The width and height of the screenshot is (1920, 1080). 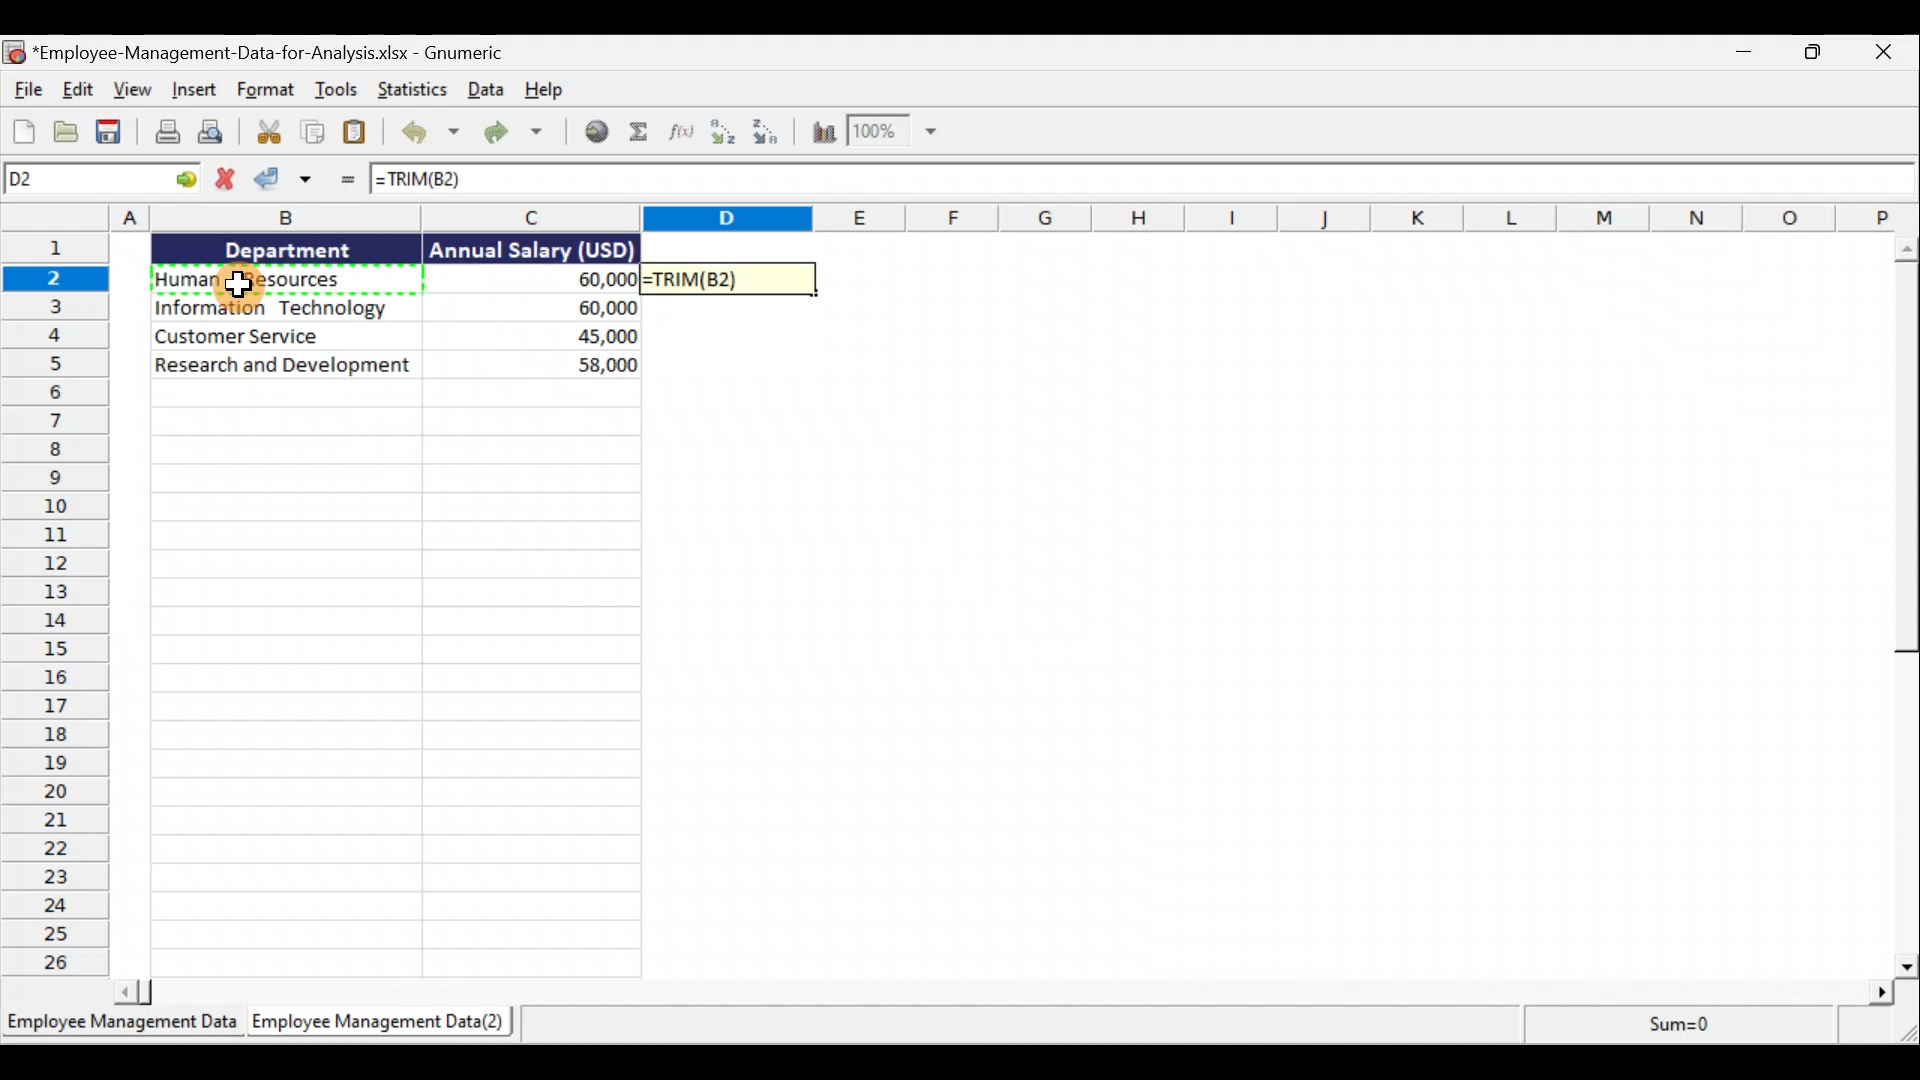 What do you see at coordinates (289, 49) in the screenshot?
I see `Document name` at bounding box center [289, 49].